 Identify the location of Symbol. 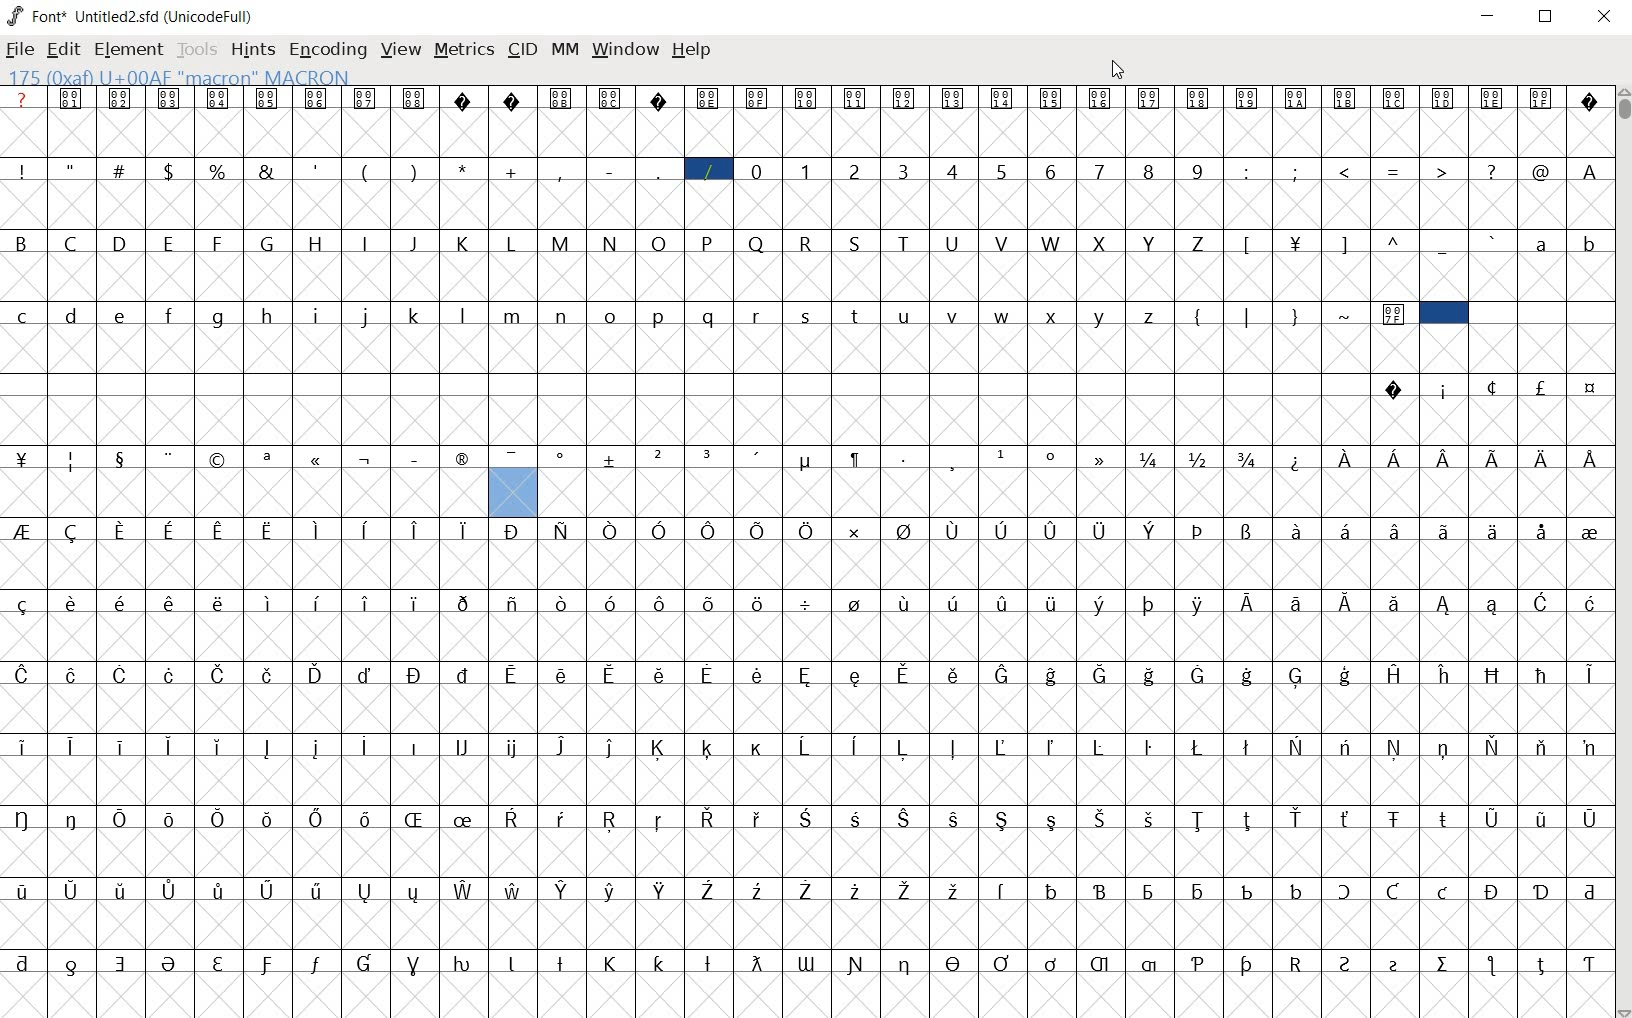
(659, 457).